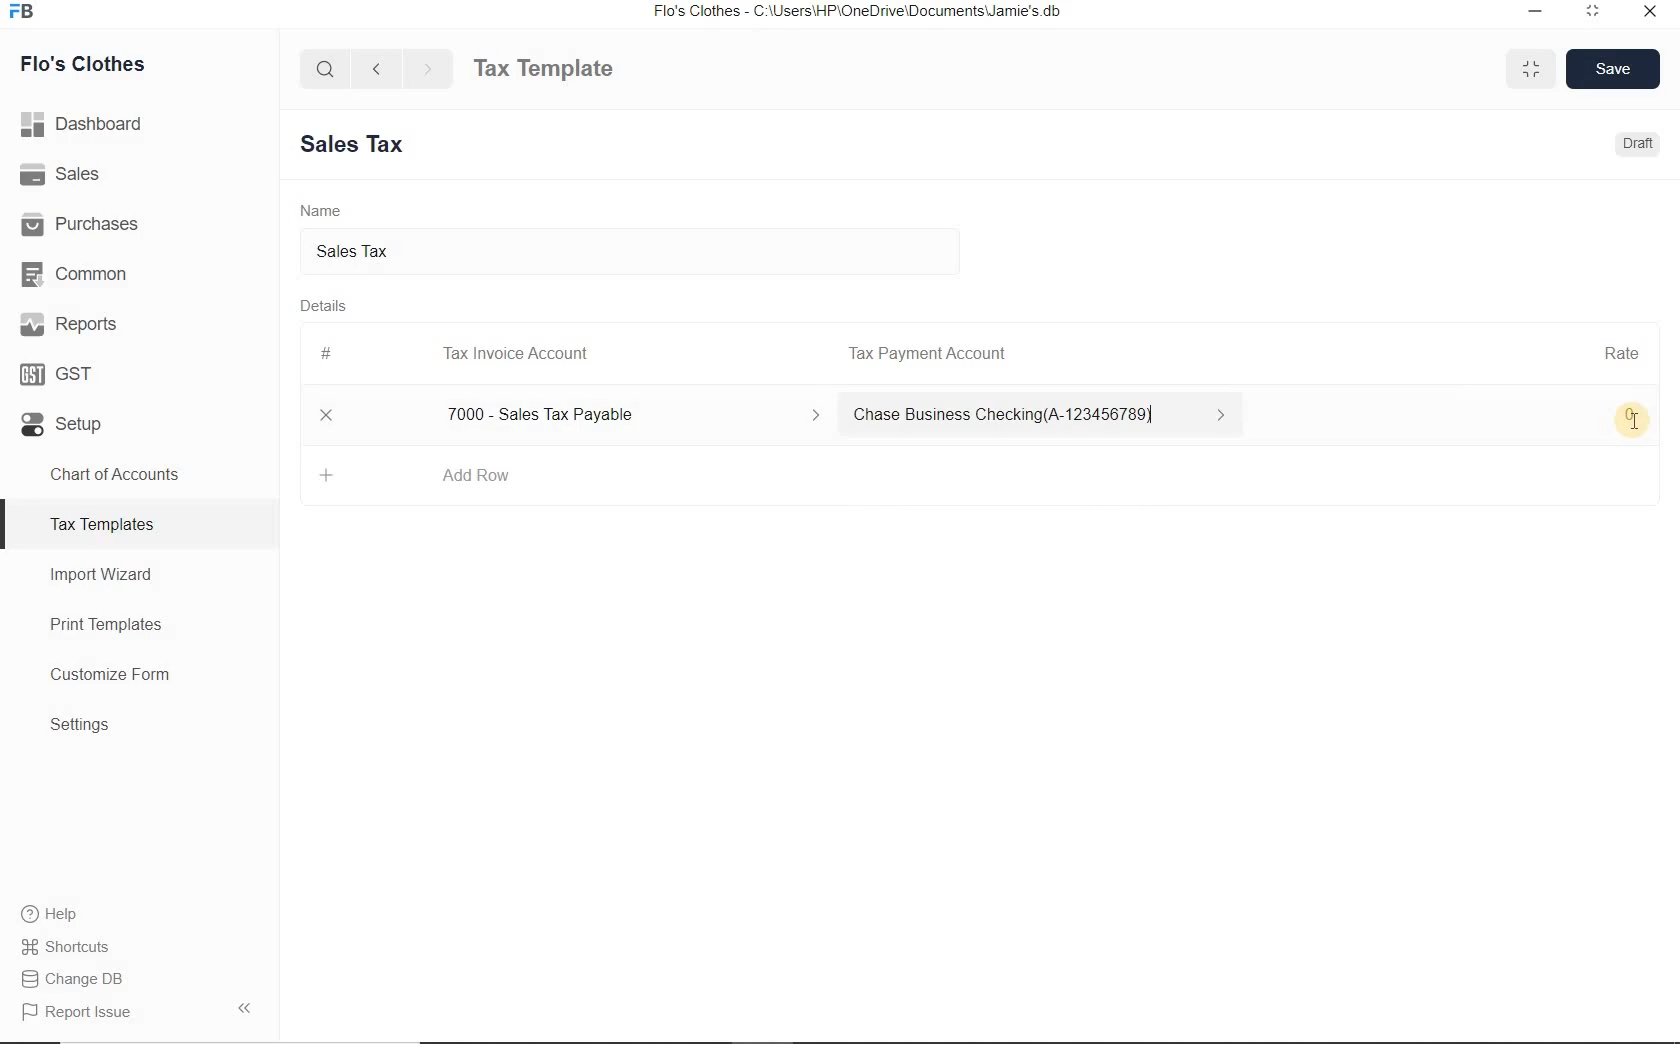  What do you see at coordinates (138, 474) in the screenshot?
I see `Chart of Accounts` at bounding box center [138, 474].